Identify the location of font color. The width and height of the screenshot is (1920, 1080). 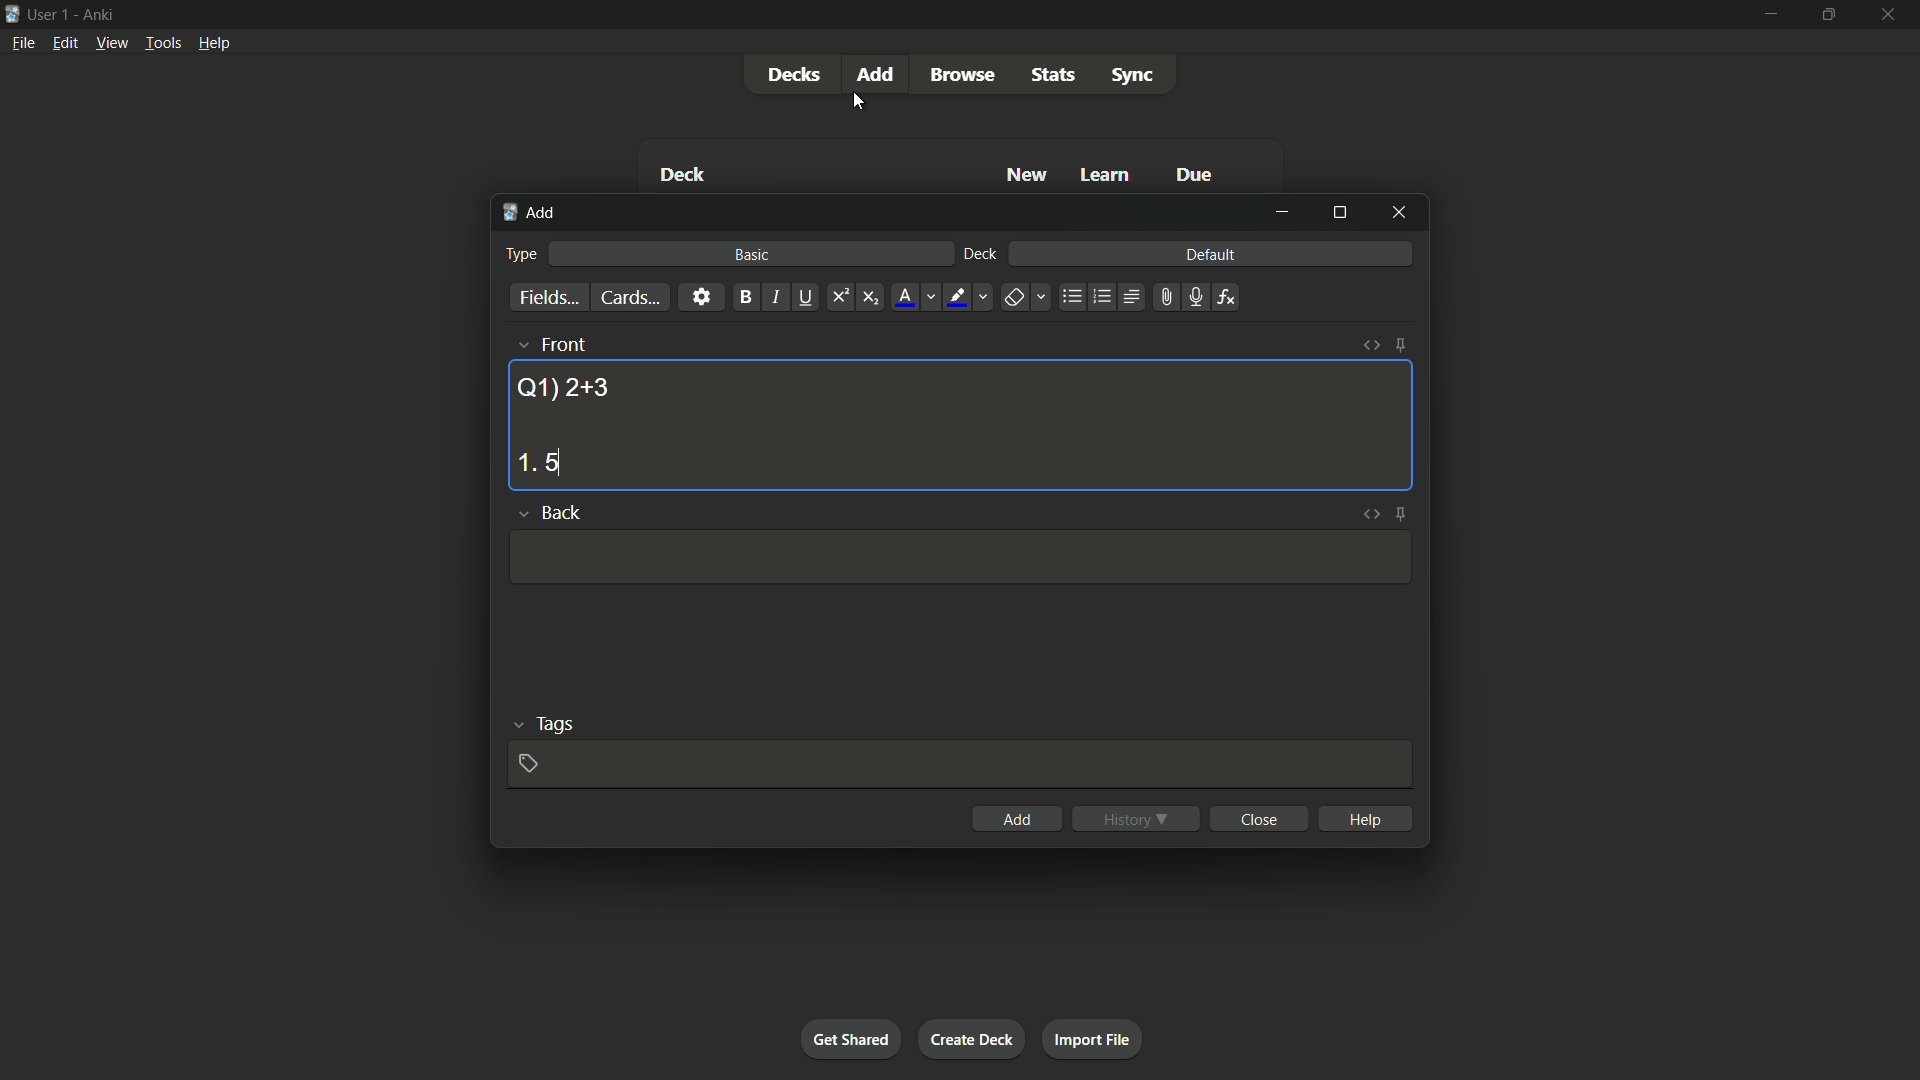
(906, 297).